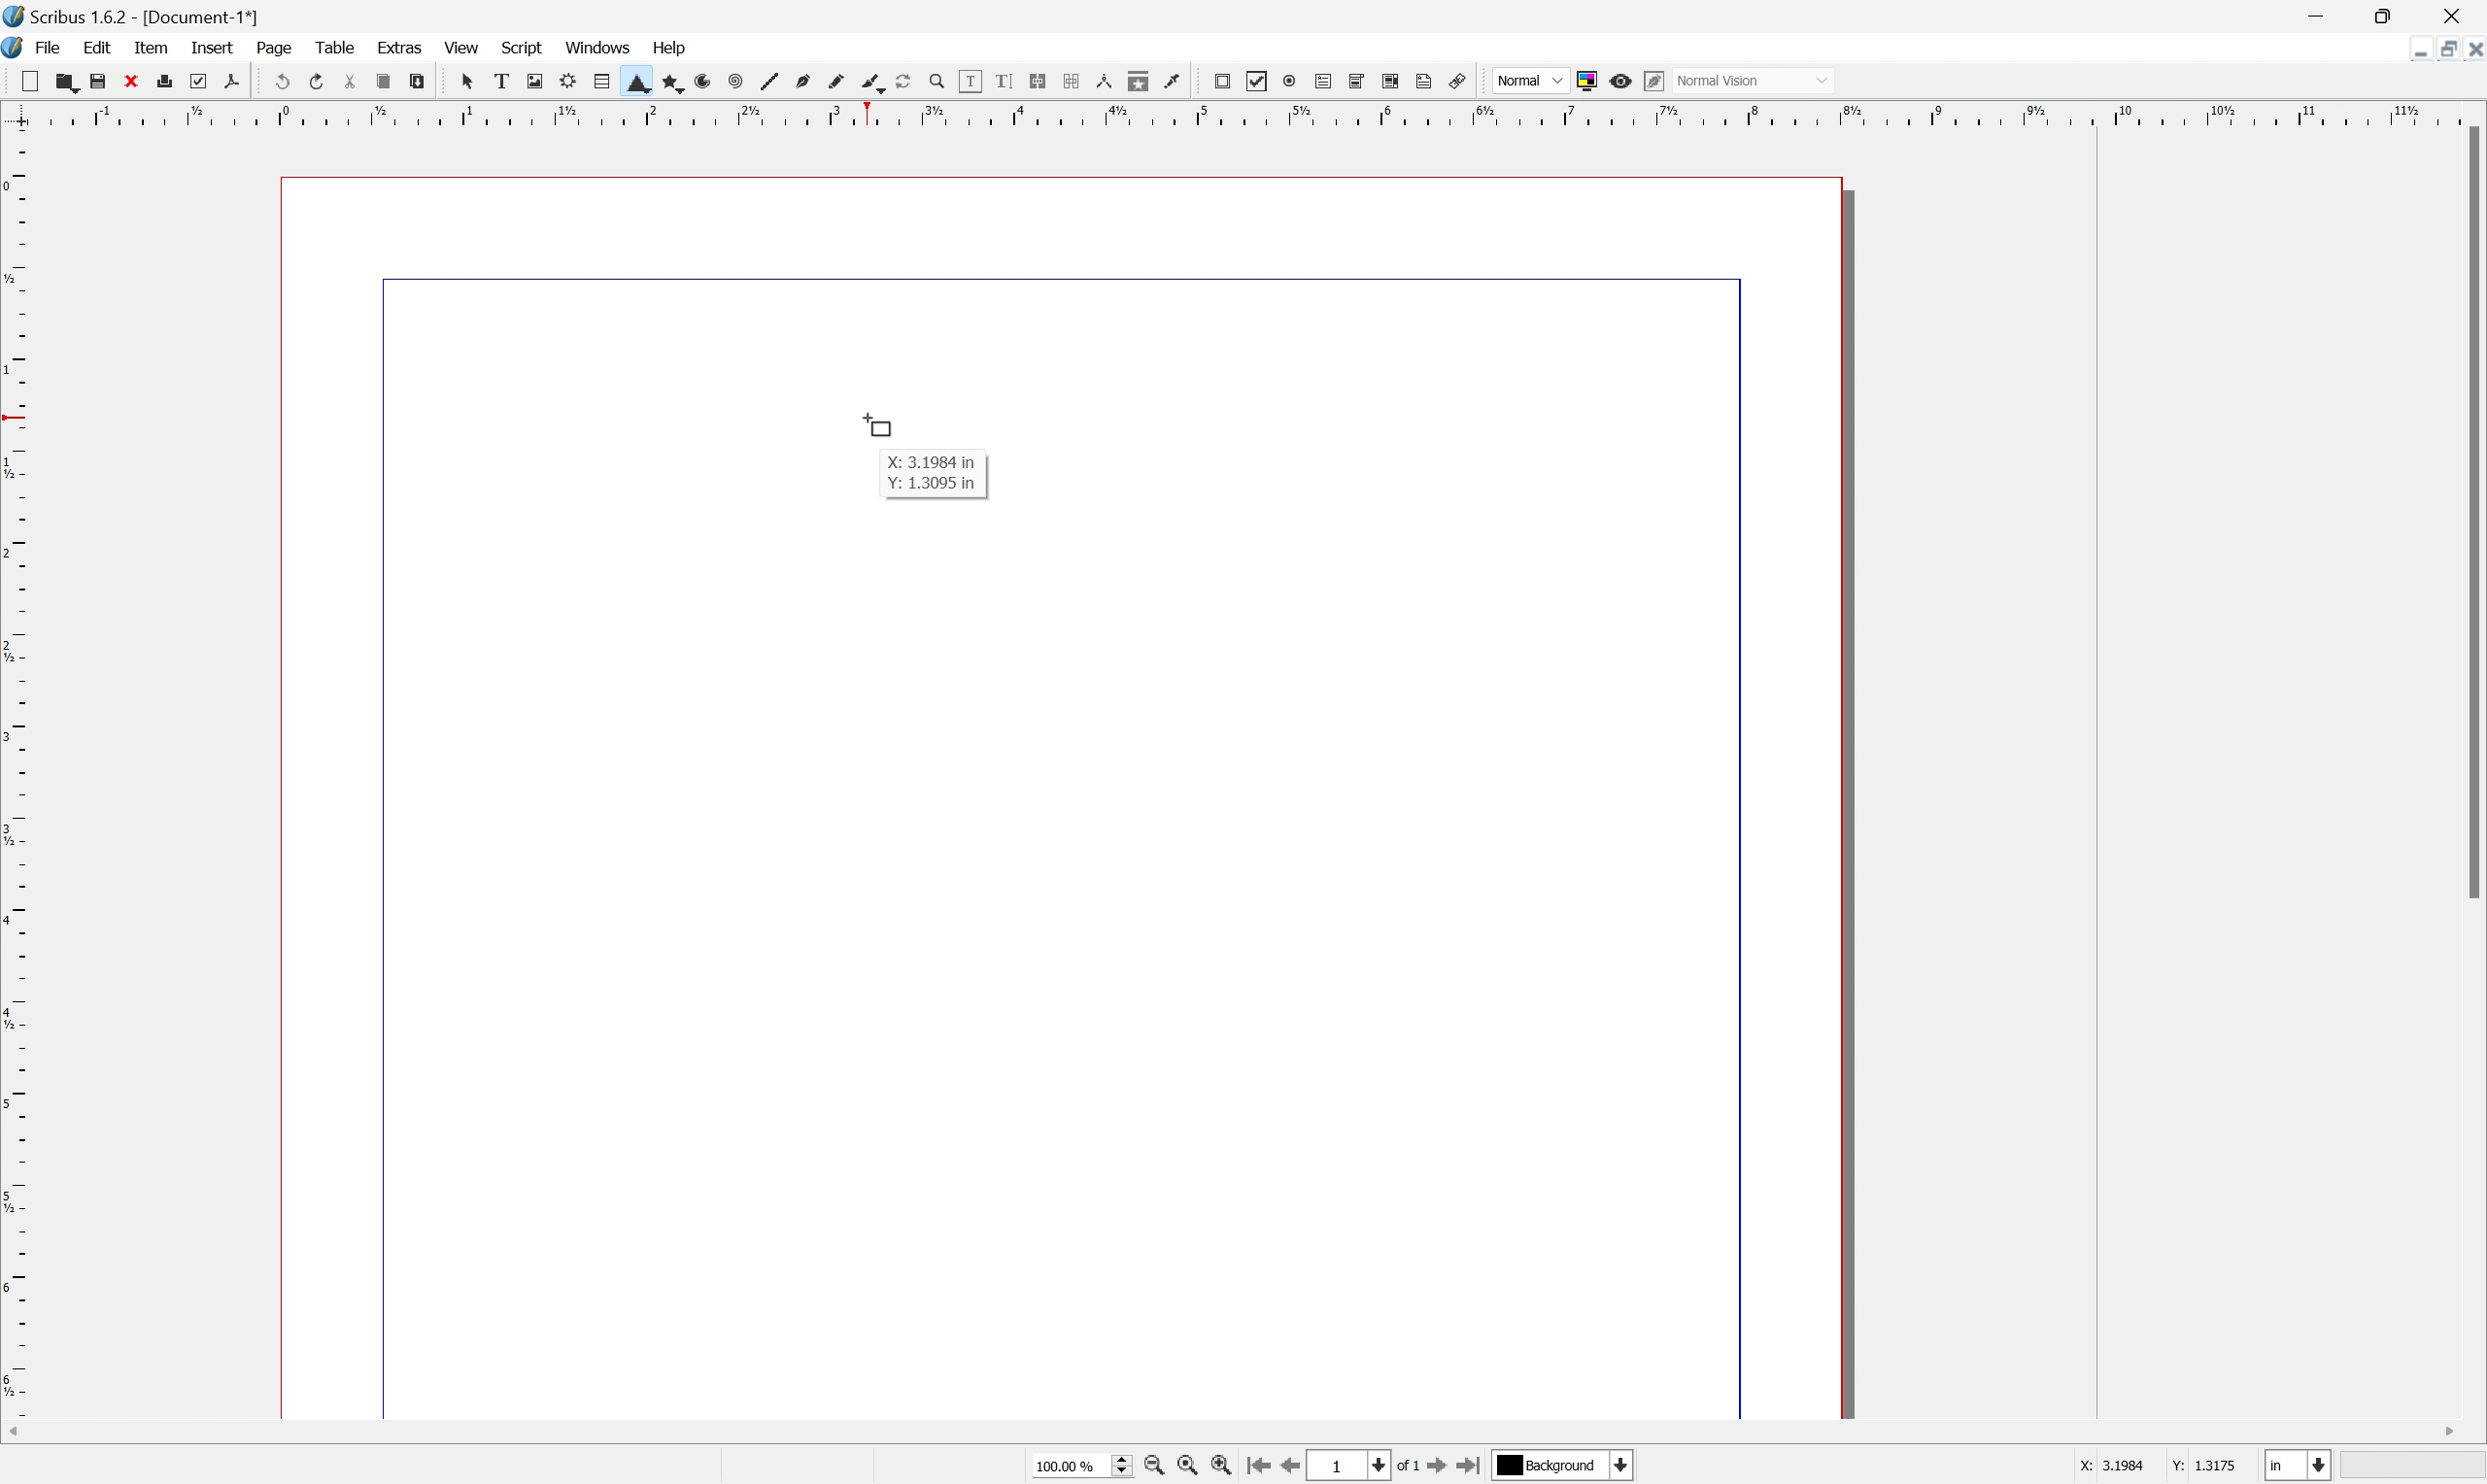  I want to click on Render frame, so click(568, 83).